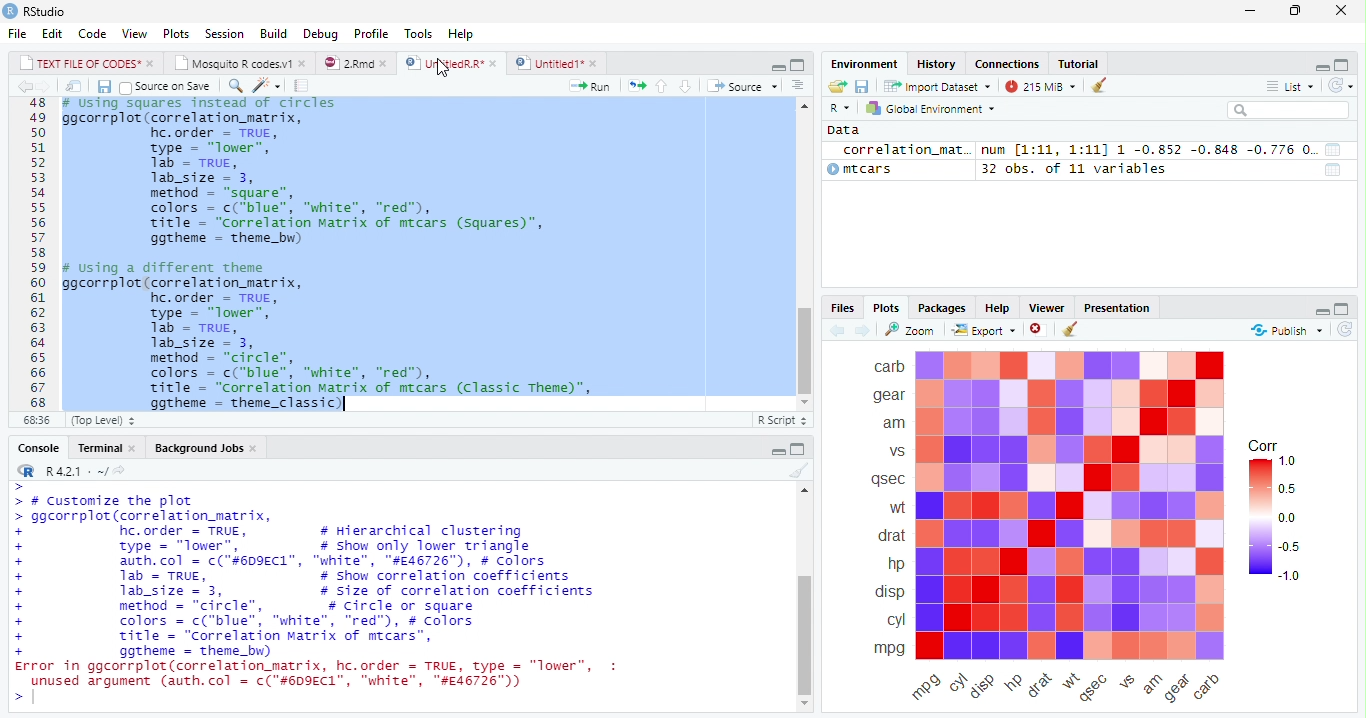 Image resolution: width=1366 pixels, height=718 pixels. What do you see at coordinates (446, 74) in the screenshot?
I see `cursor` at bounding box center [446, 74].